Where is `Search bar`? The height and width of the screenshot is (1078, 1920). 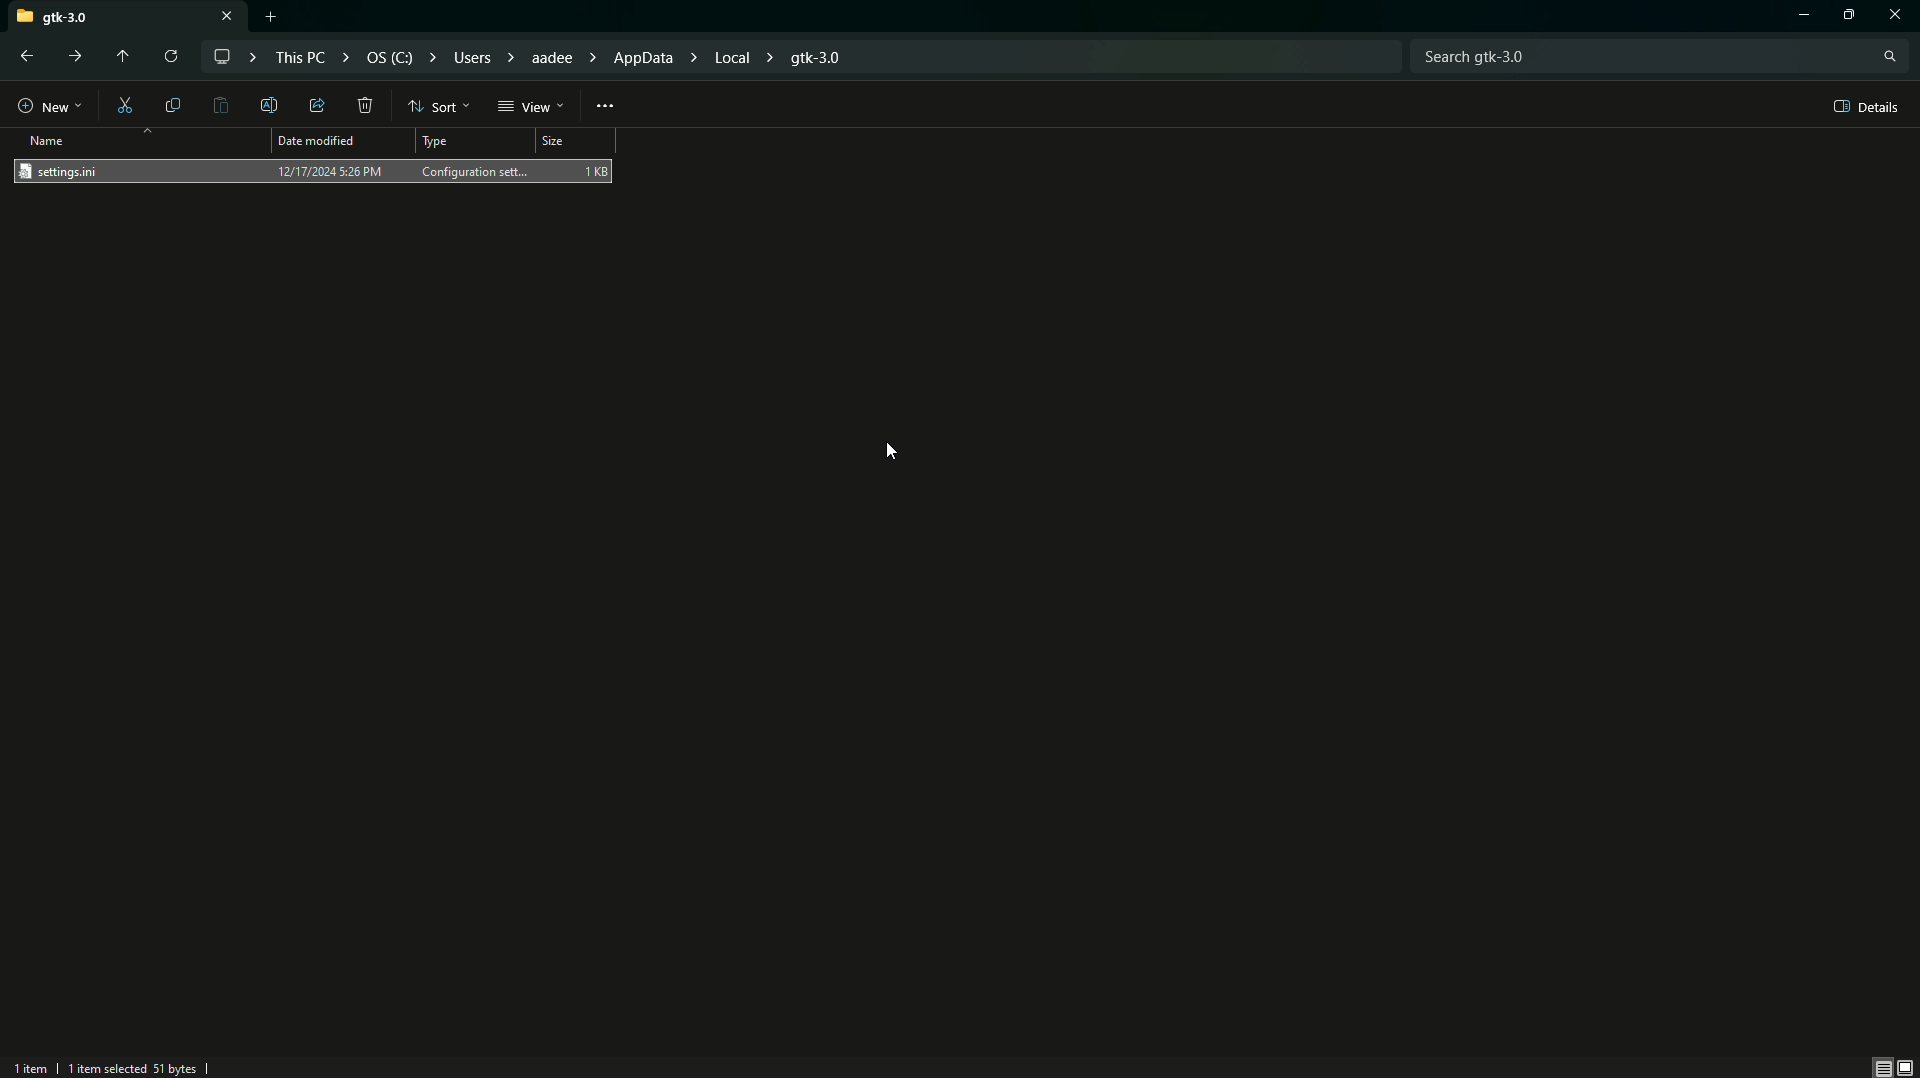
Search bar is located at coordinates (1659, 54).